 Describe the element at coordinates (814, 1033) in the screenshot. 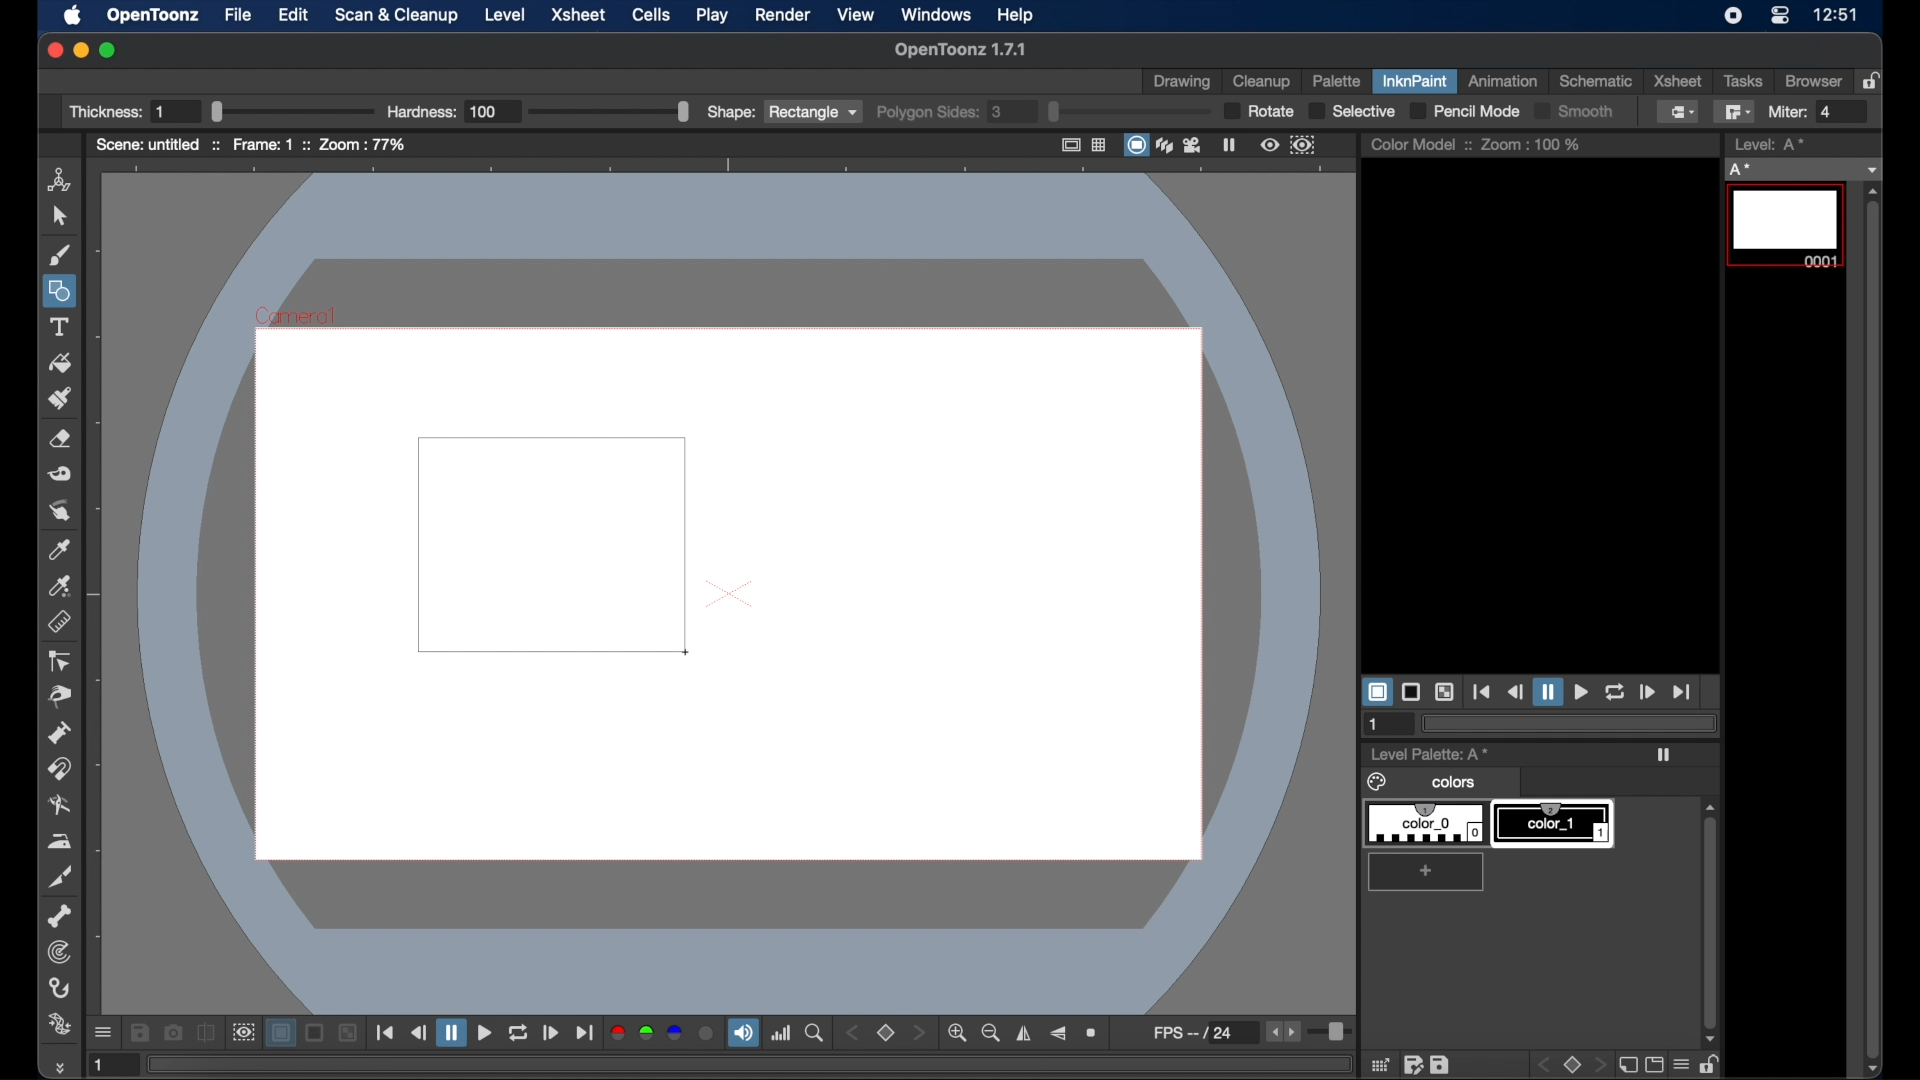

I see `locator` at that location.